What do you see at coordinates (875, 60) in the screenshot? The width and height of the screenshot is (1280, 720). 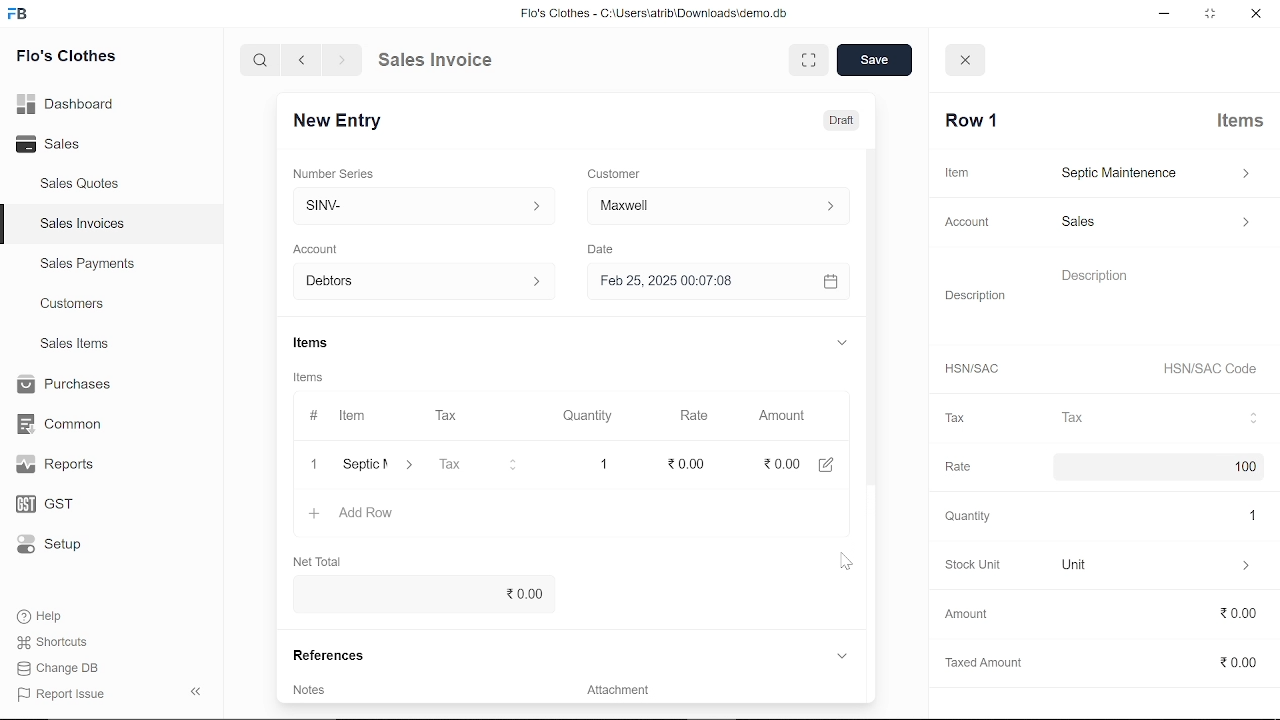 I see `save` at bounding box center [875, 60].